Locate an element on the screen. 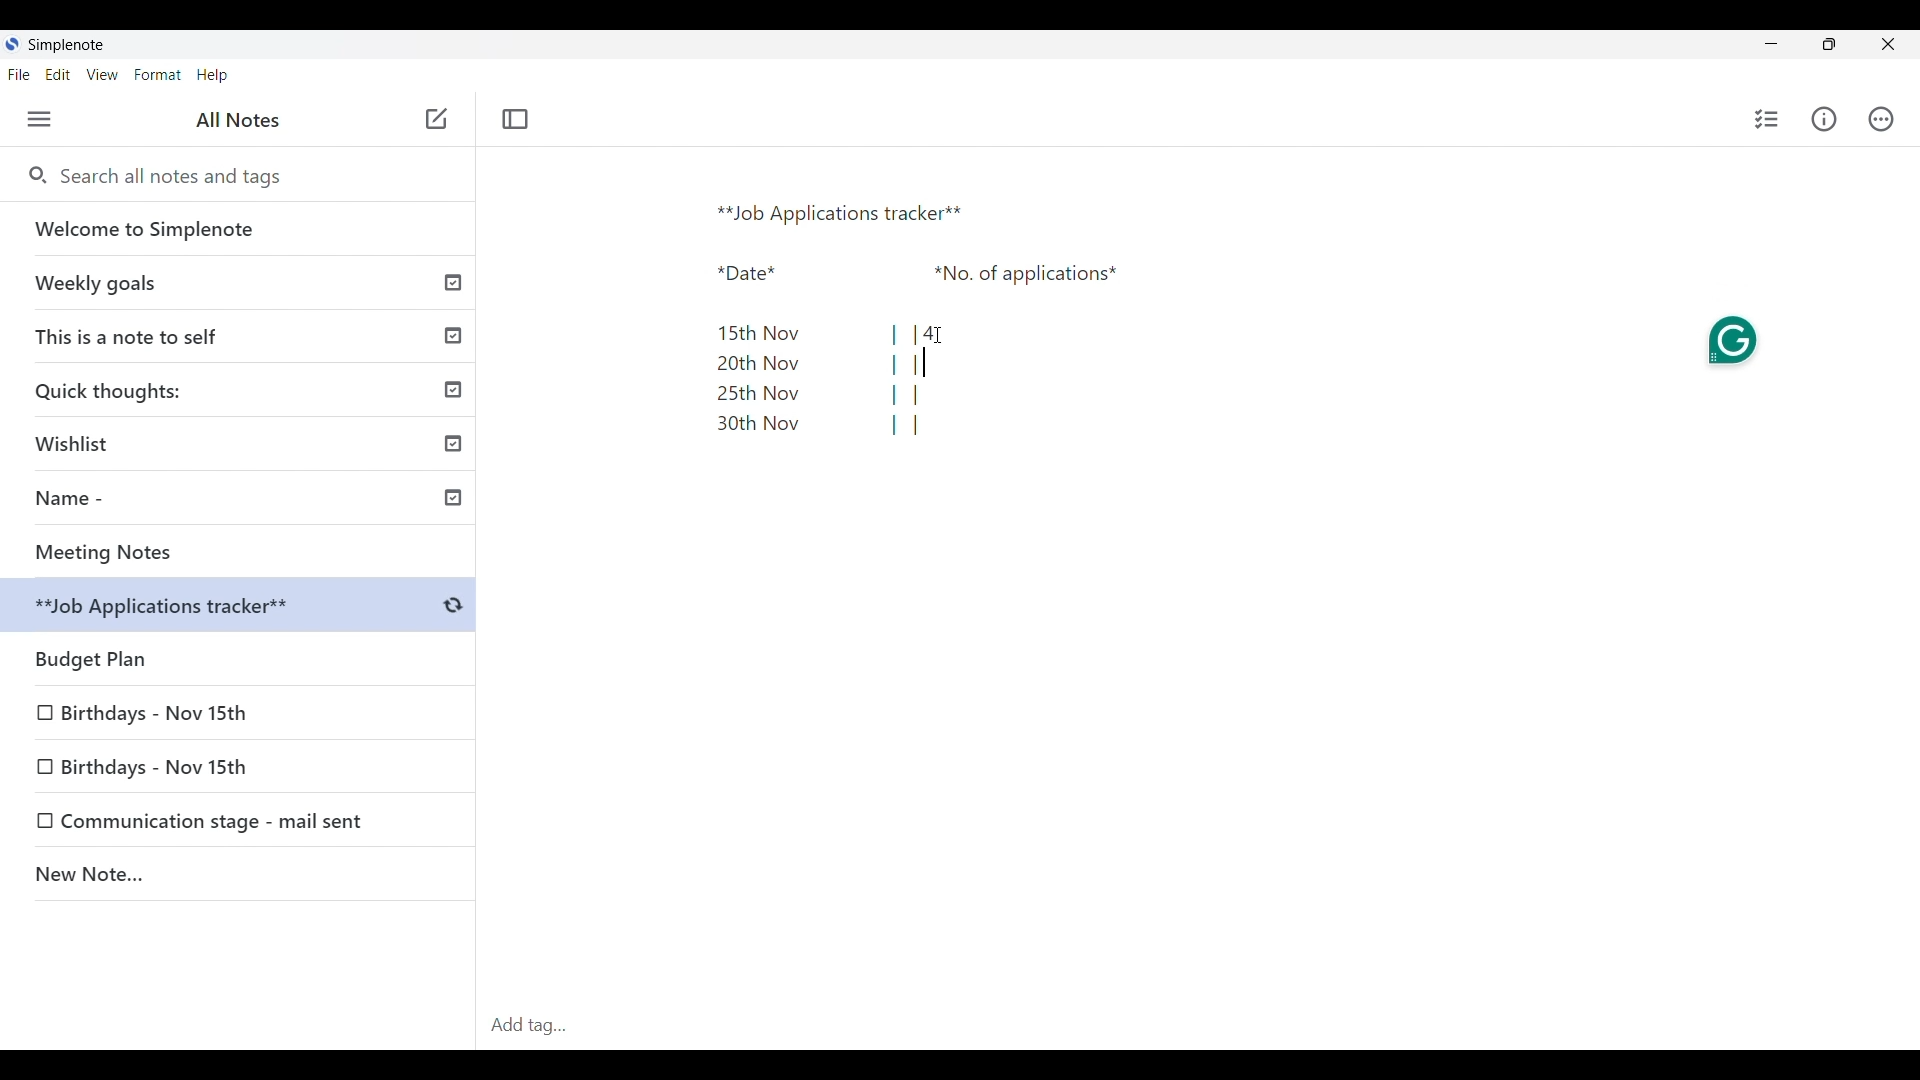 Image resolution: width=1920 pixels, height=1080 pixels. Software logo is located at coordinates (11, 44).